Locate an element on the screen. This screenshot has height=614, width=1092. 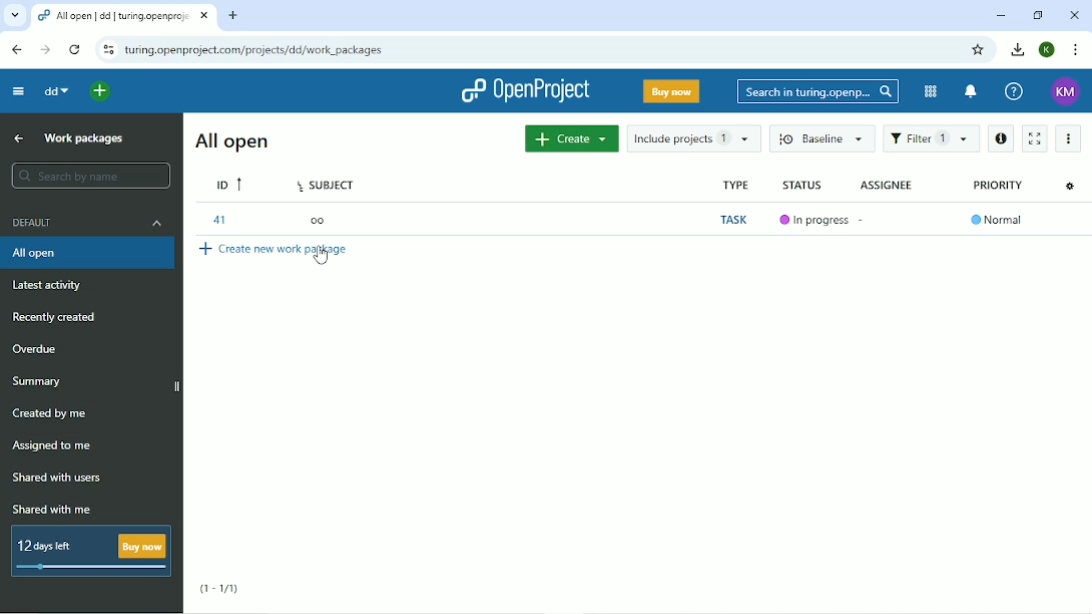
Status is located at coordinates (801, 186).